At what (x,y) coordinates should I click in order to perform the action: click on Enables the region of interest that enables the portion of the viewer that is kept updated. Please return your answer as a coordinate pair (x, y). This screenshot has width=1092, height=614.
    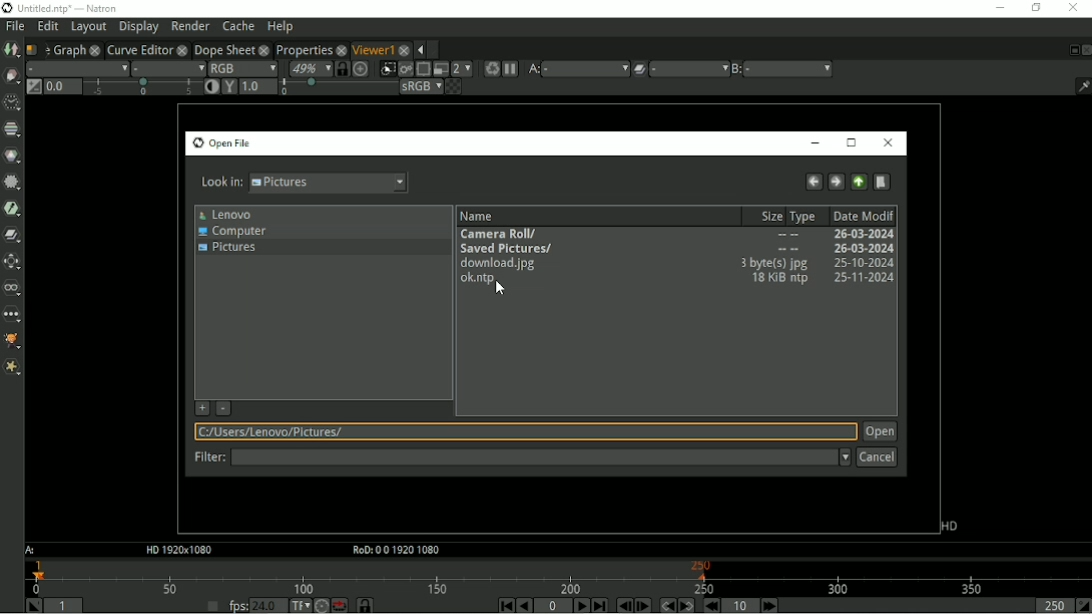
    Looking at the image, I should click on (422, 69).